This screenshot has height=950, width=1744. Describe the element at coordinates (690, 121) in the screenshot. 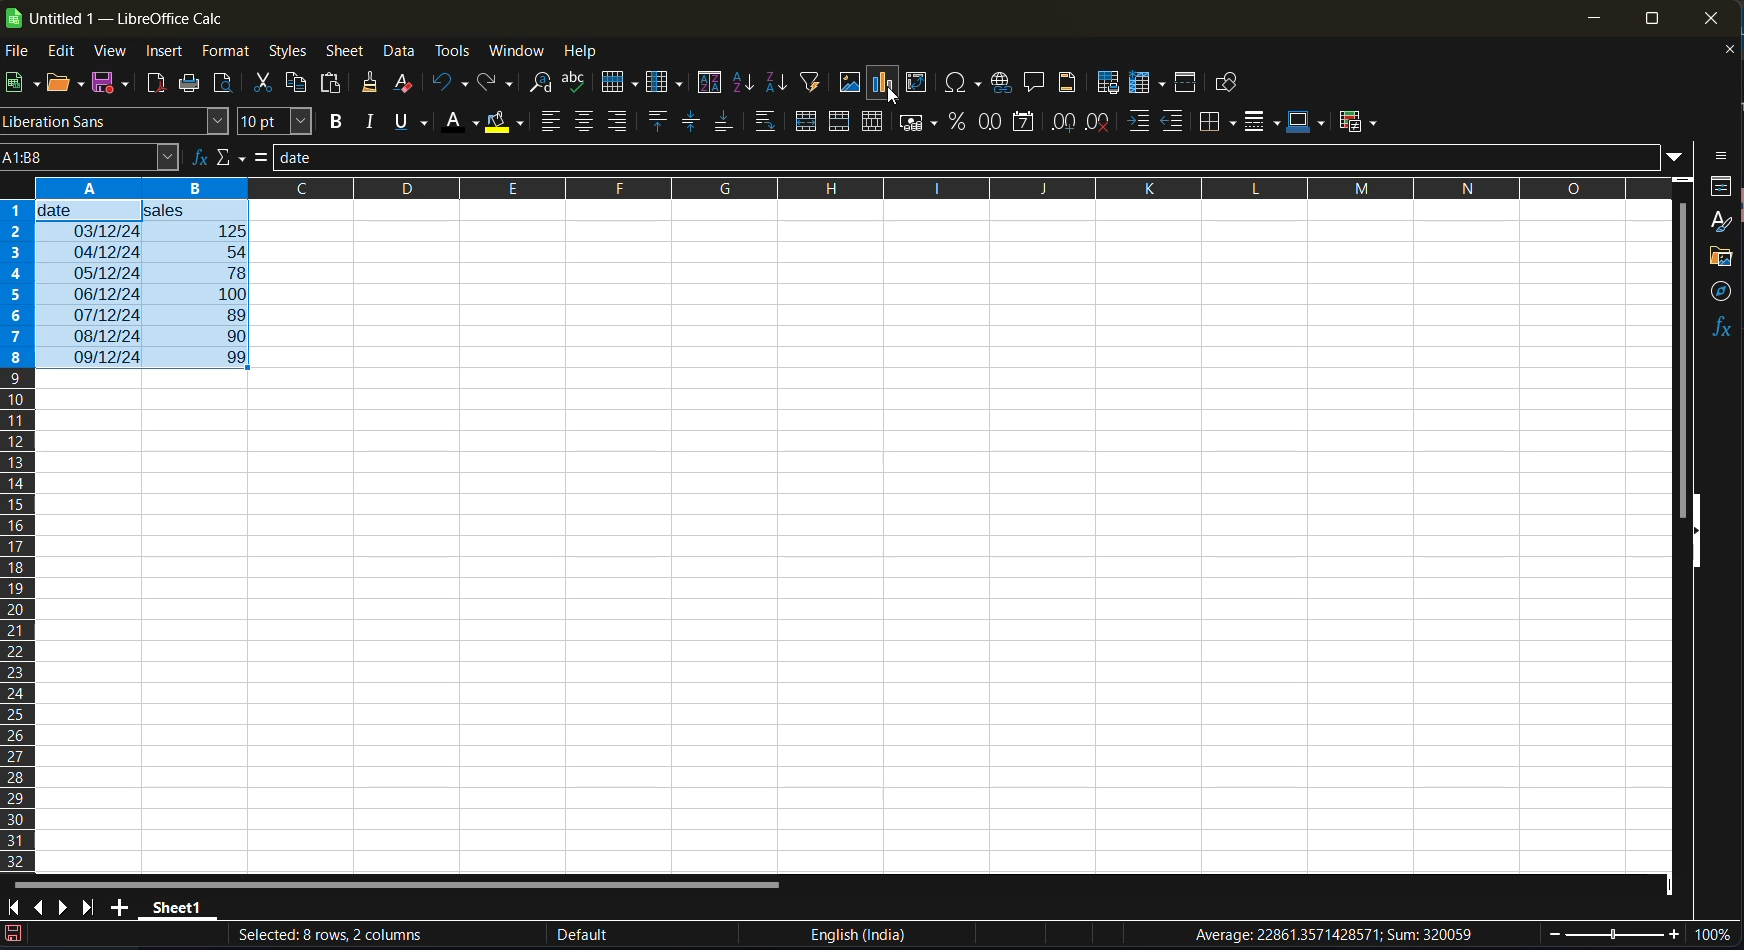

I see `center vertically` at that location.